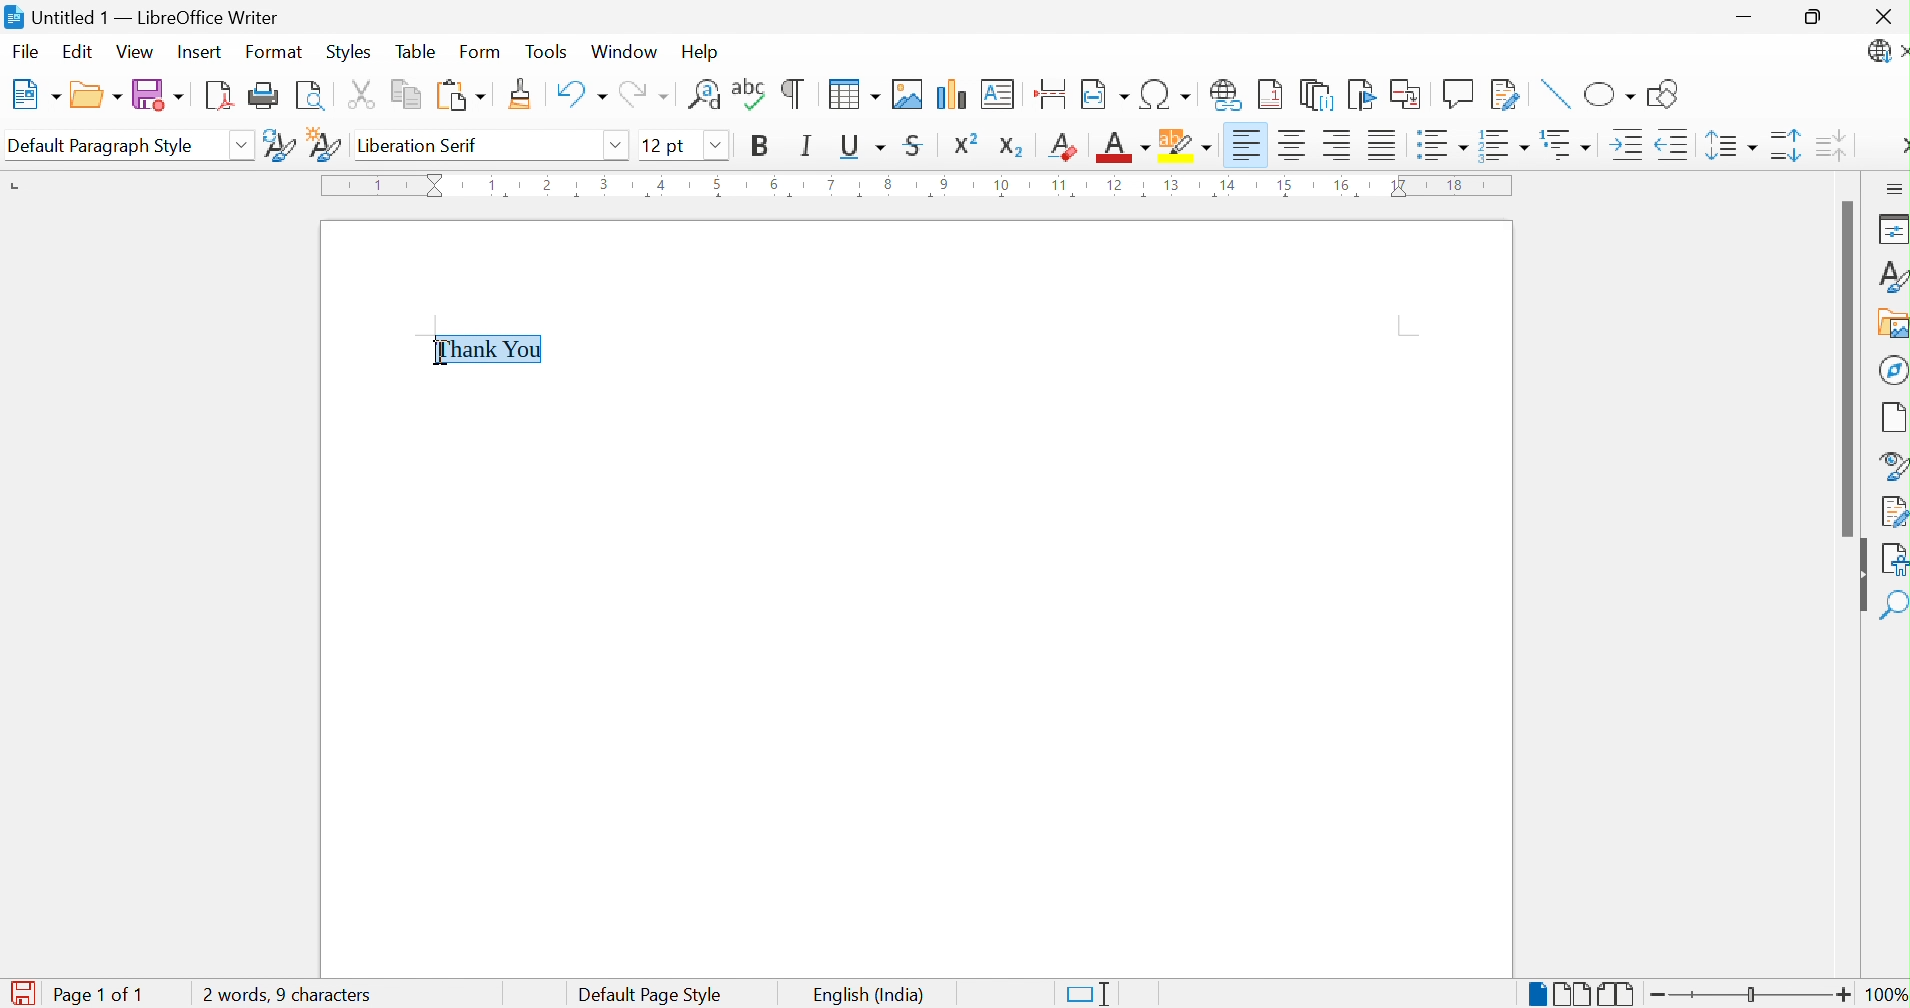 The width and height of the screenshot is (1910, 1008). Describe the element at coordinates (242, 143) in the screenshot. I see `Drop Down` at that location.